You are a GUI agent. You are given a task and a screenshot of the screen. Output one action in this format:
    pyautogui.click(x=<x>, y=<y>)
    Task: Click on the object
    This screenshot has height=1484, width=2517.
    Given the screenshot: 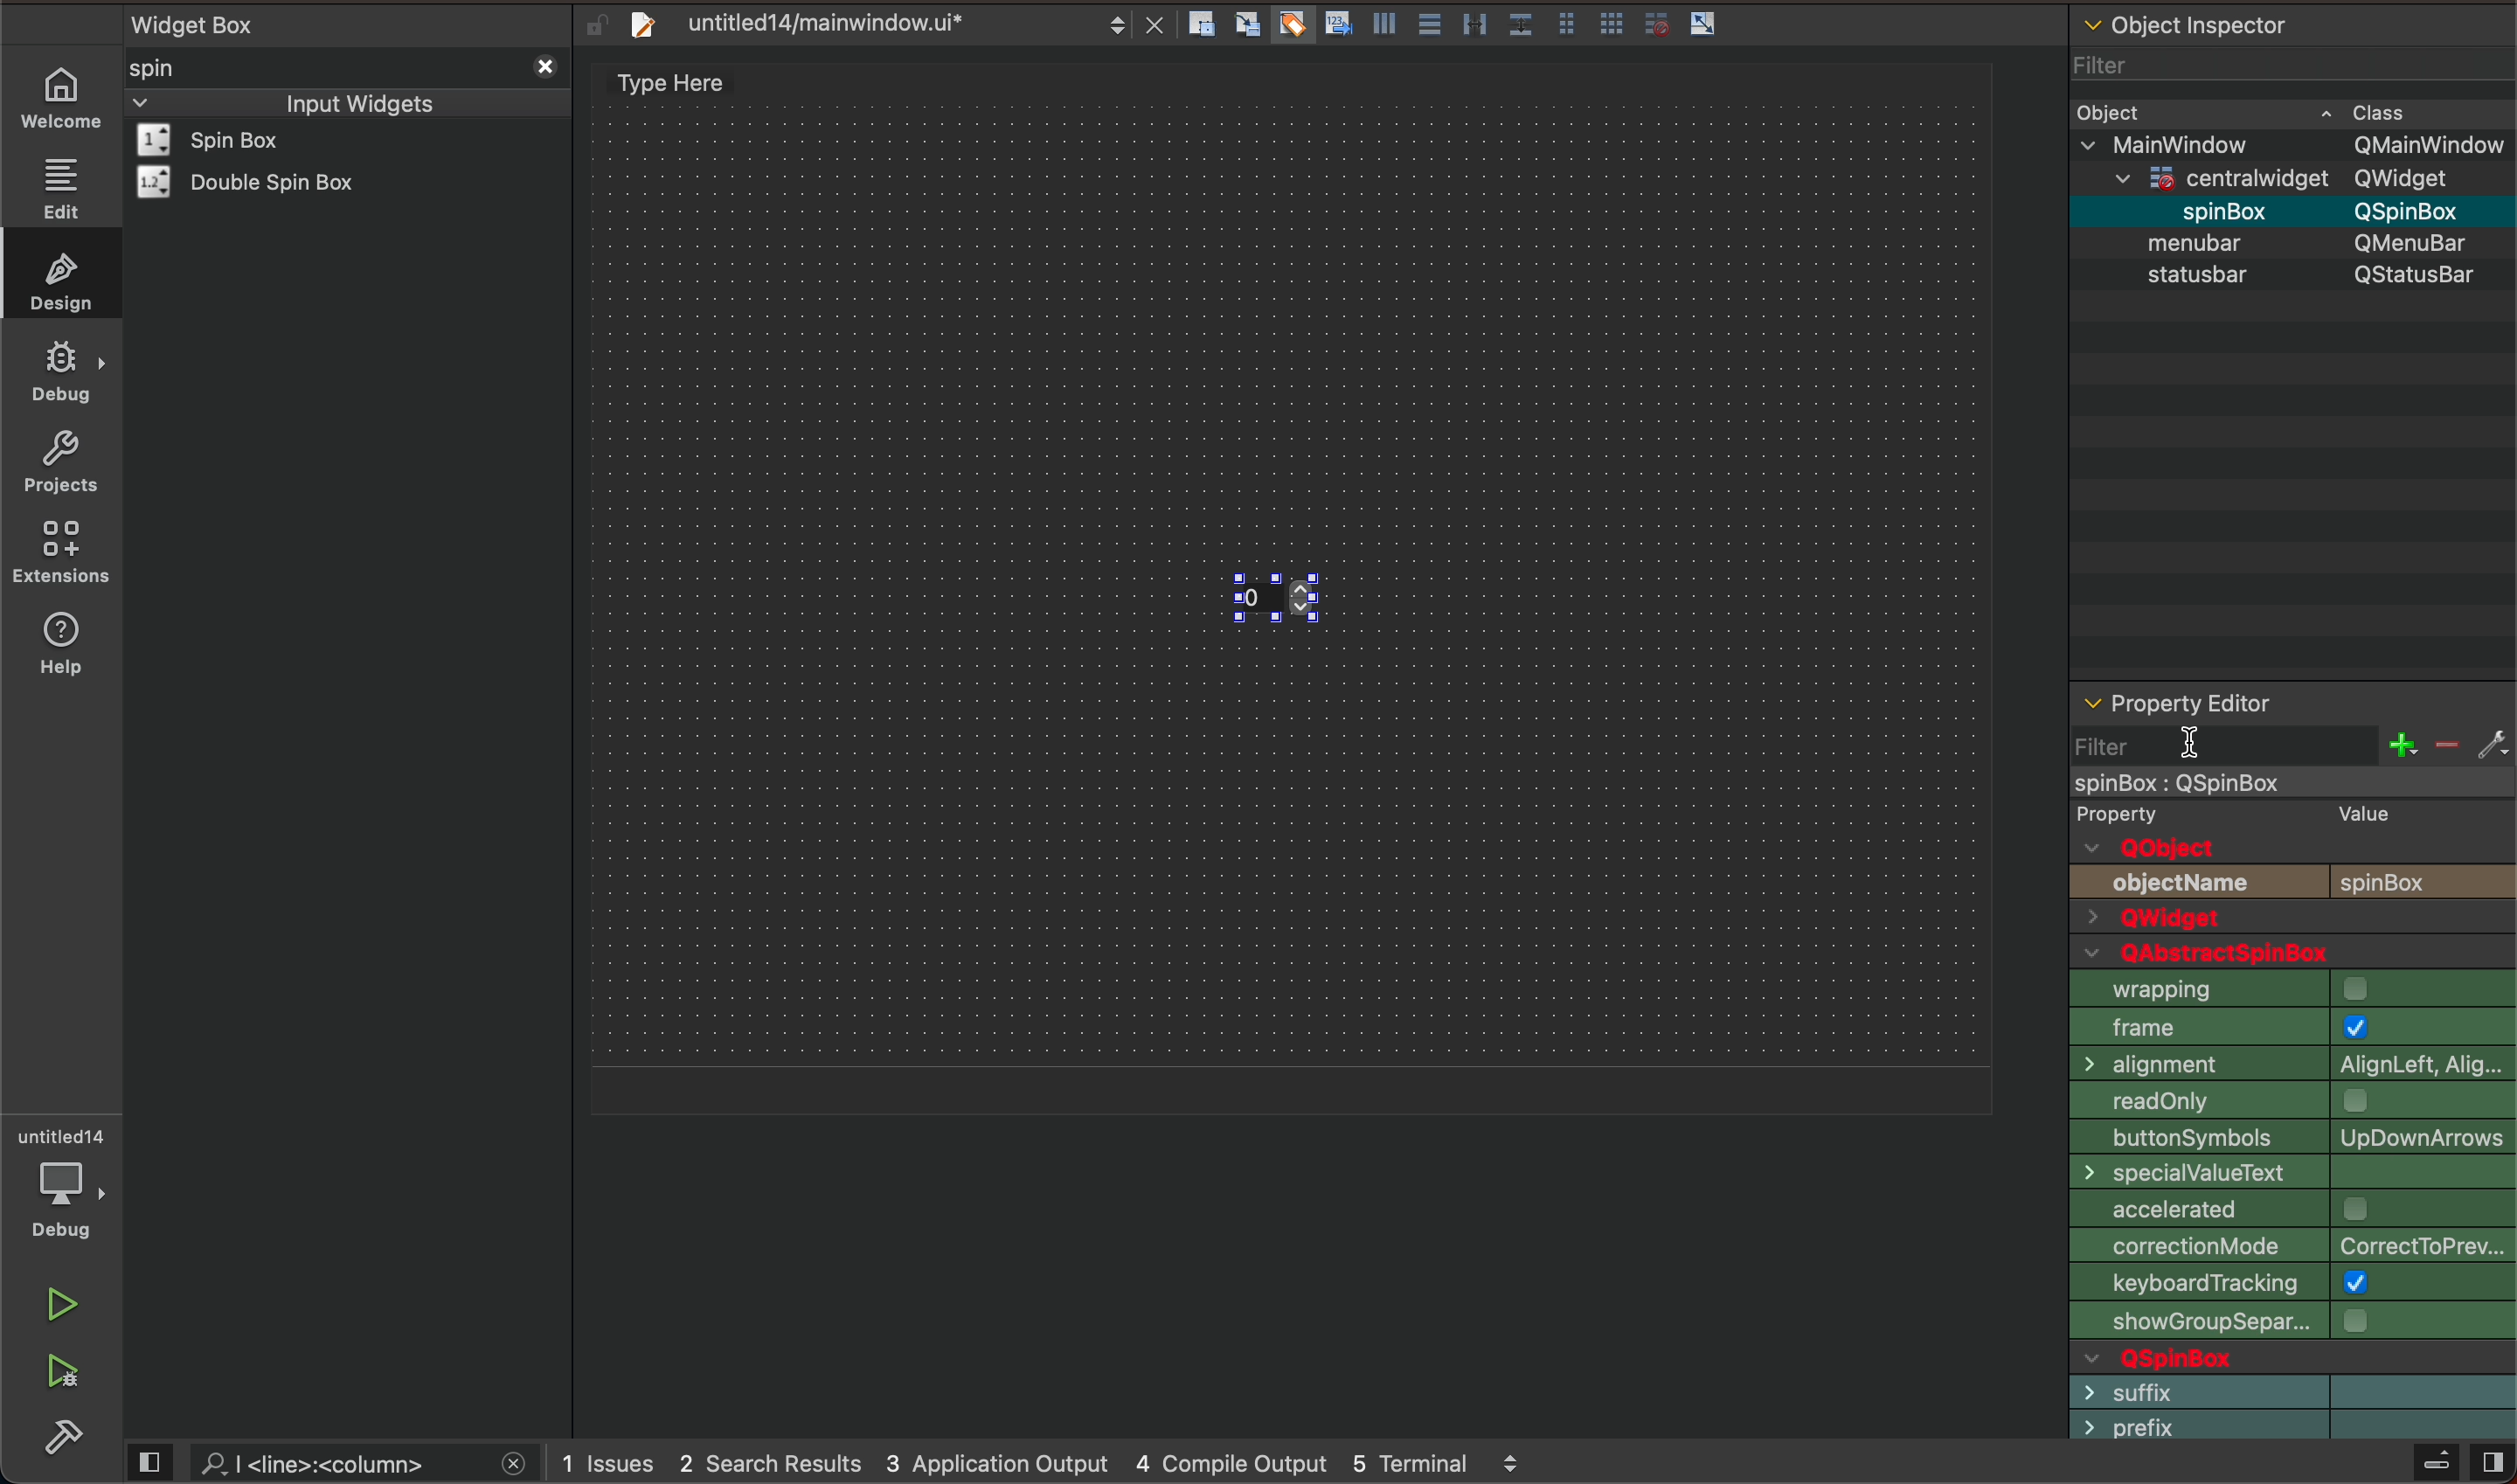 What is the action you would take?
    pyautogui.click(x=2201, y=242)
    